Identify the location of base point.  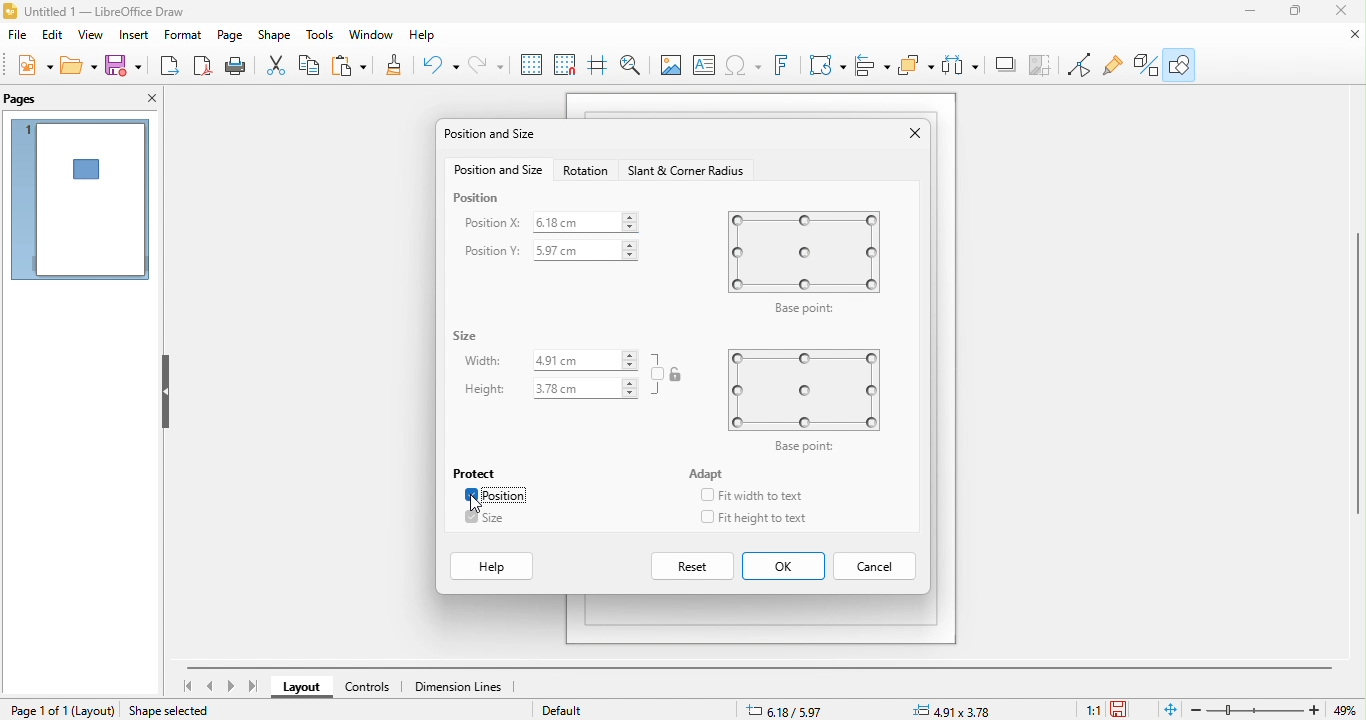
(810, 401).